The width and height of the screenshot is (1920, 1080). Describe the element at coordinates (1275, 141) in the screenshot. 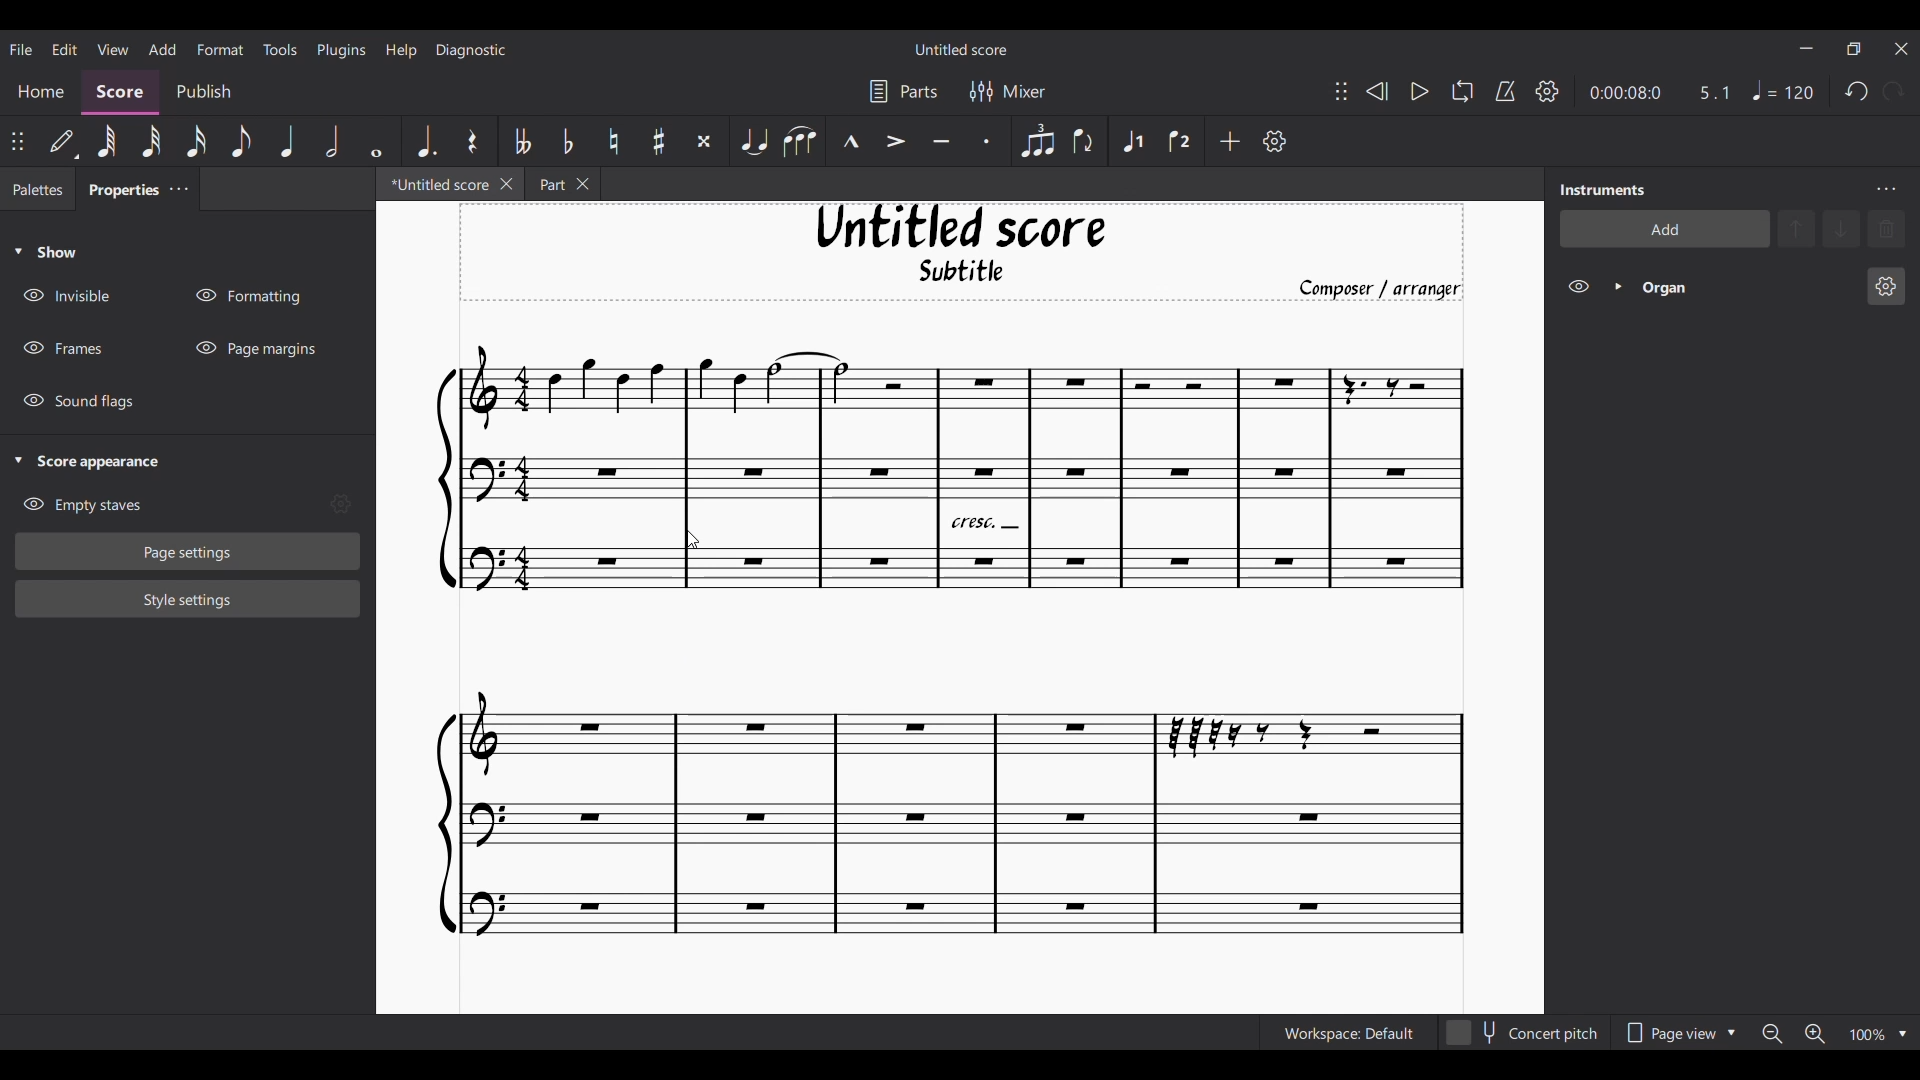

I see `Customize toolbar` at that location.